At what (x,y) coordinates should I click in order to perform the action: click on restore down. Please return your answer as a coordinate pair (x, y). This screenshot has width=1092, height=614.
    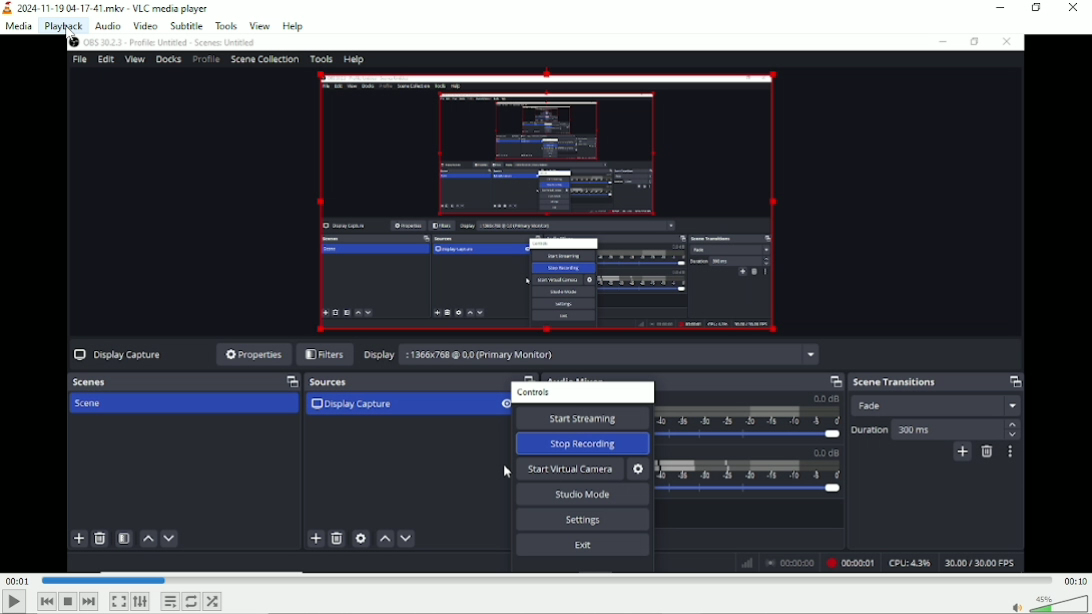
    Looking at the image, I should click on (1036, 8).